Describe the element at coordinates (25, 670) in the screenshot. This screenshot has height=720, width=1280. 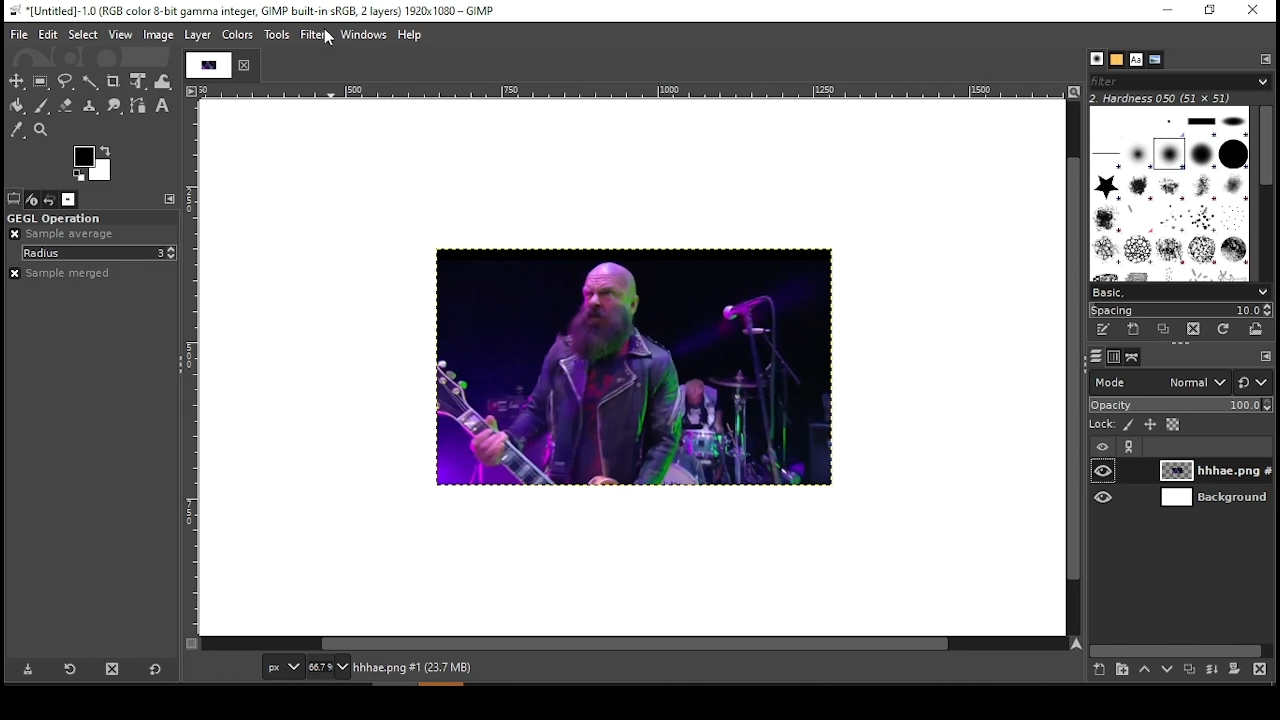
I see `save tool preset` at that location.